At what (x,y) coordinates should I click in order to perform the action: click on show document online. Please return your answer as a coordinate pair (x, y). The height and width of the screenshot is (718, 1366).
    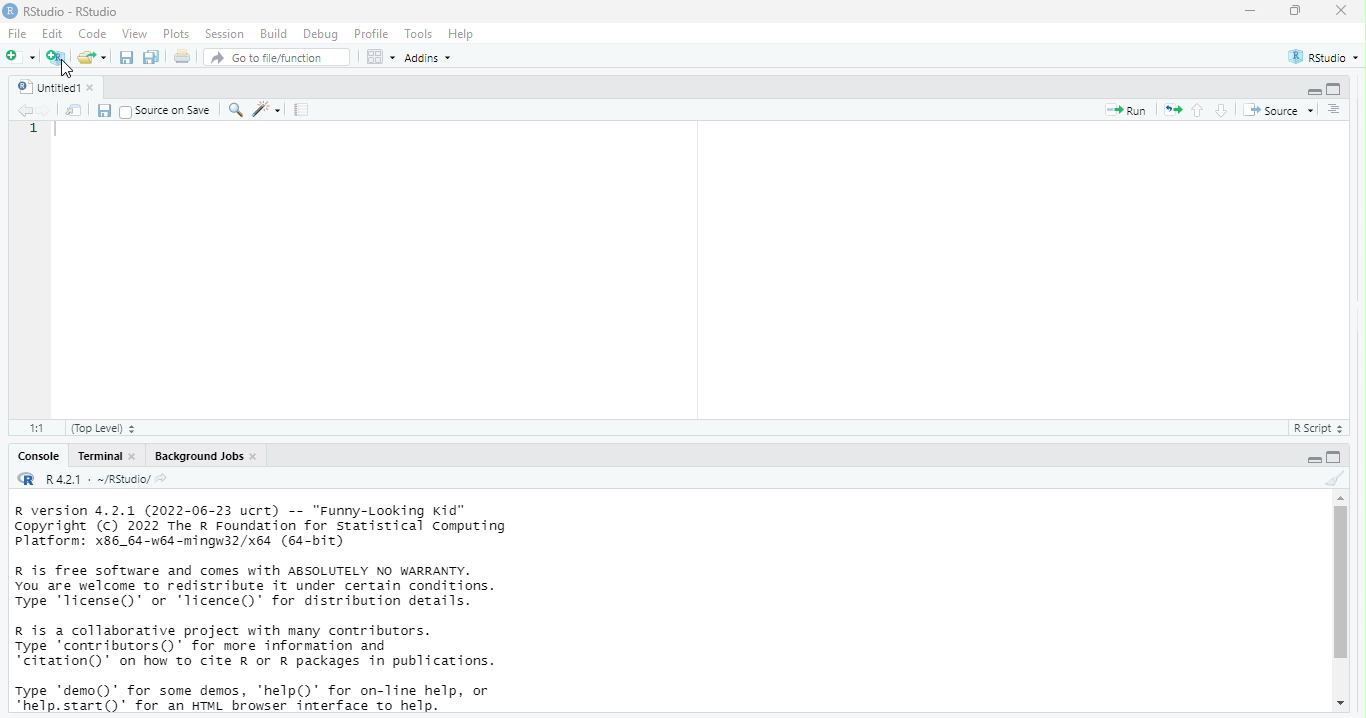
    Looking at the image, I should click on (1342, 111).